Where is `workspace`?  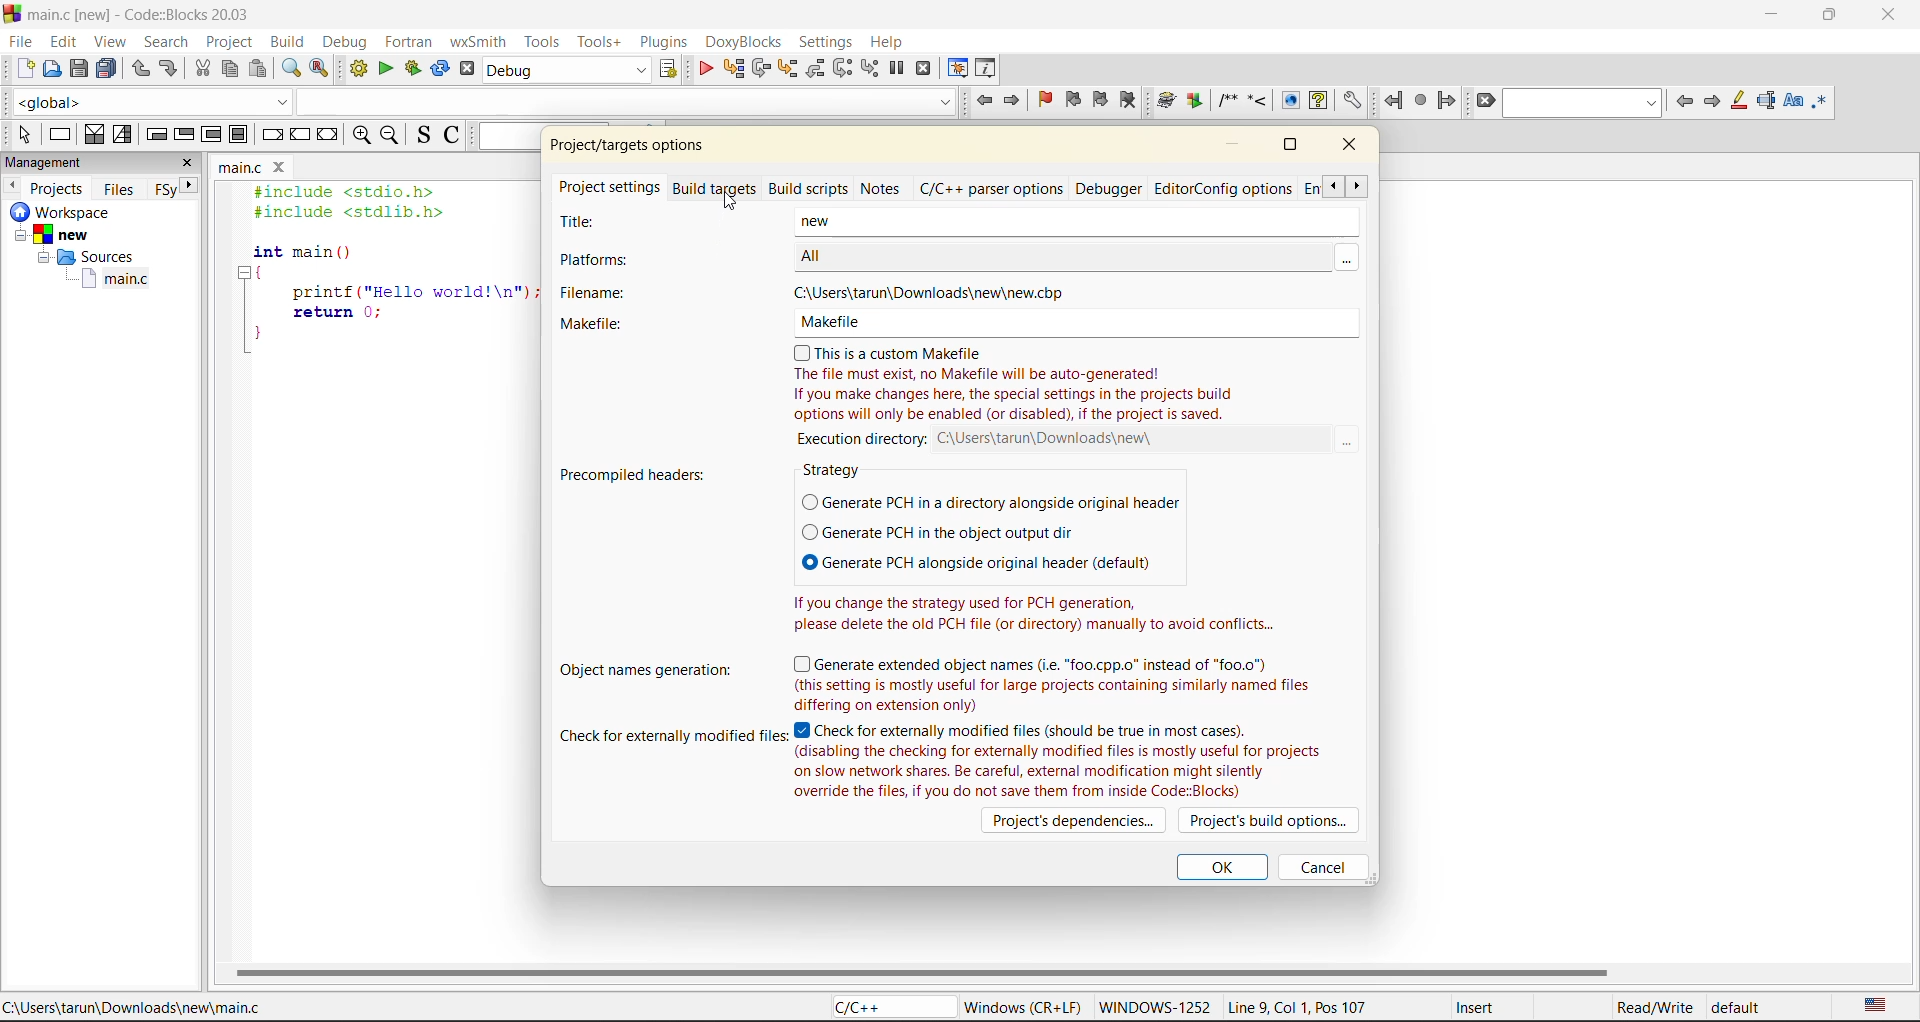 workspace is located at coordinates (65, 213).